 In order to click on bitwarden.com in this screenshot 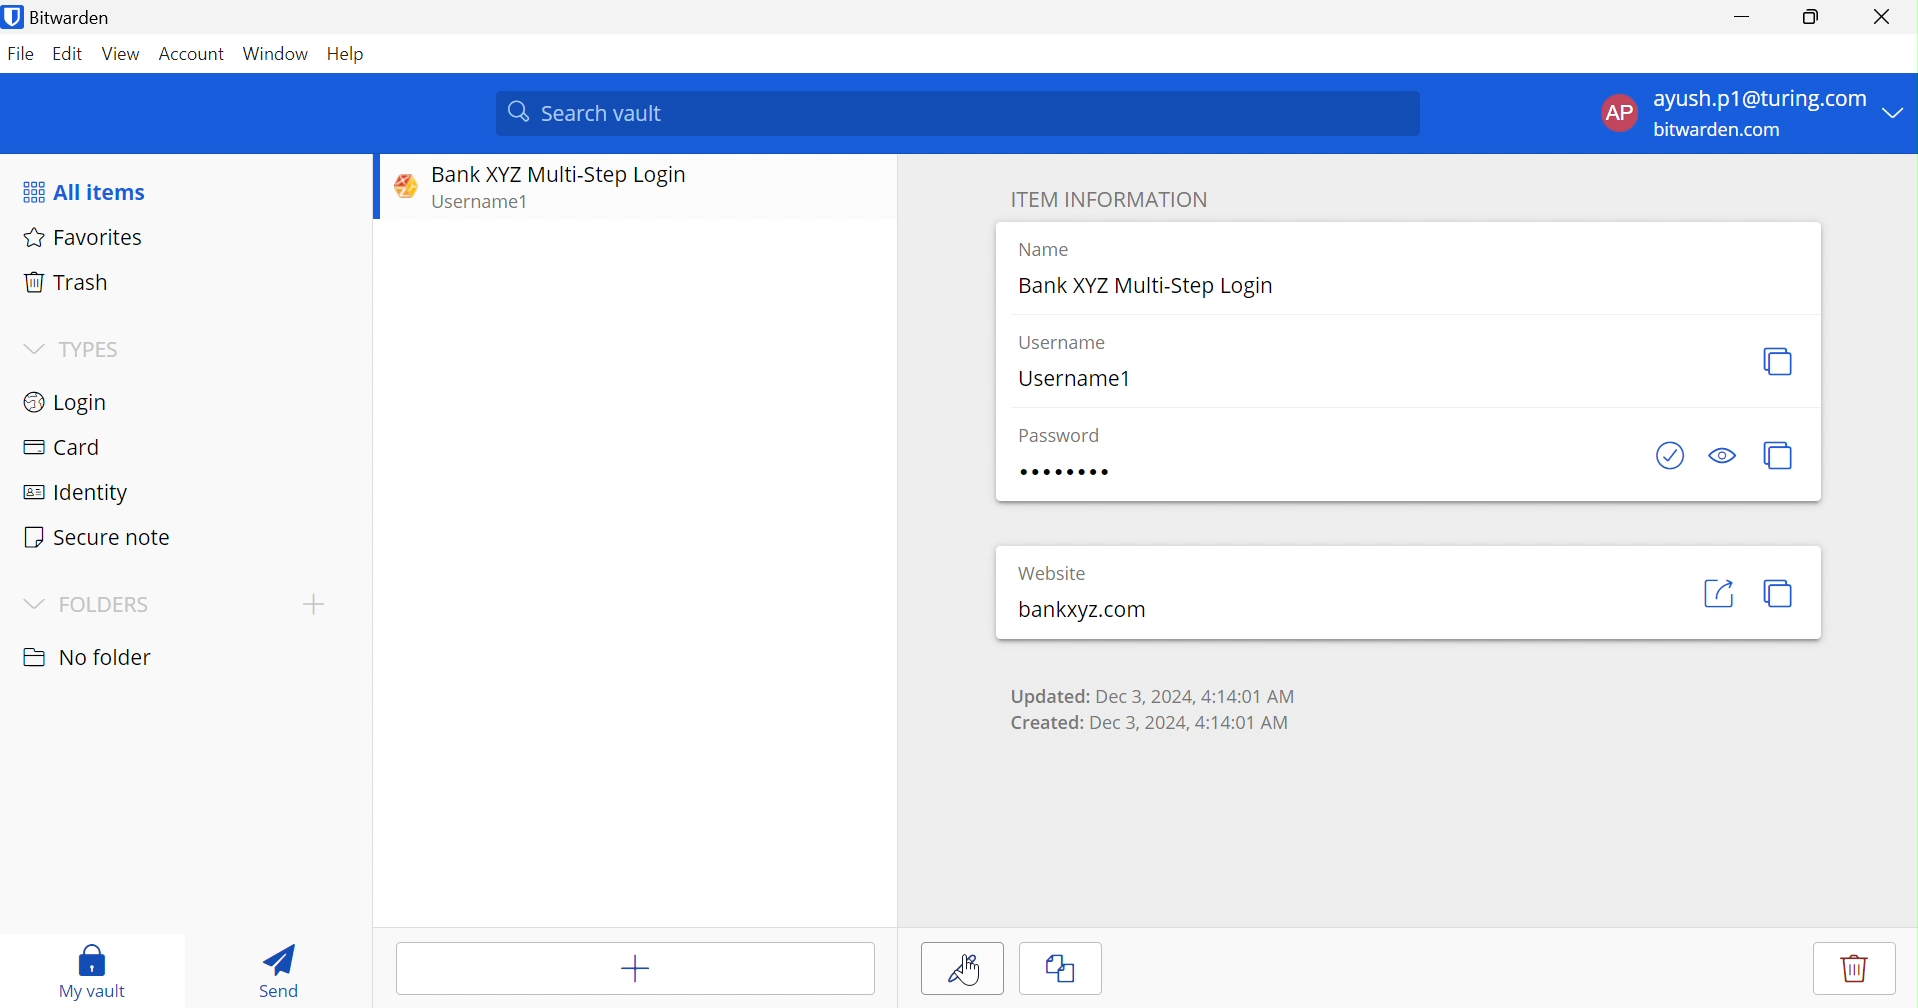, I will do `click(1720, 130)`.